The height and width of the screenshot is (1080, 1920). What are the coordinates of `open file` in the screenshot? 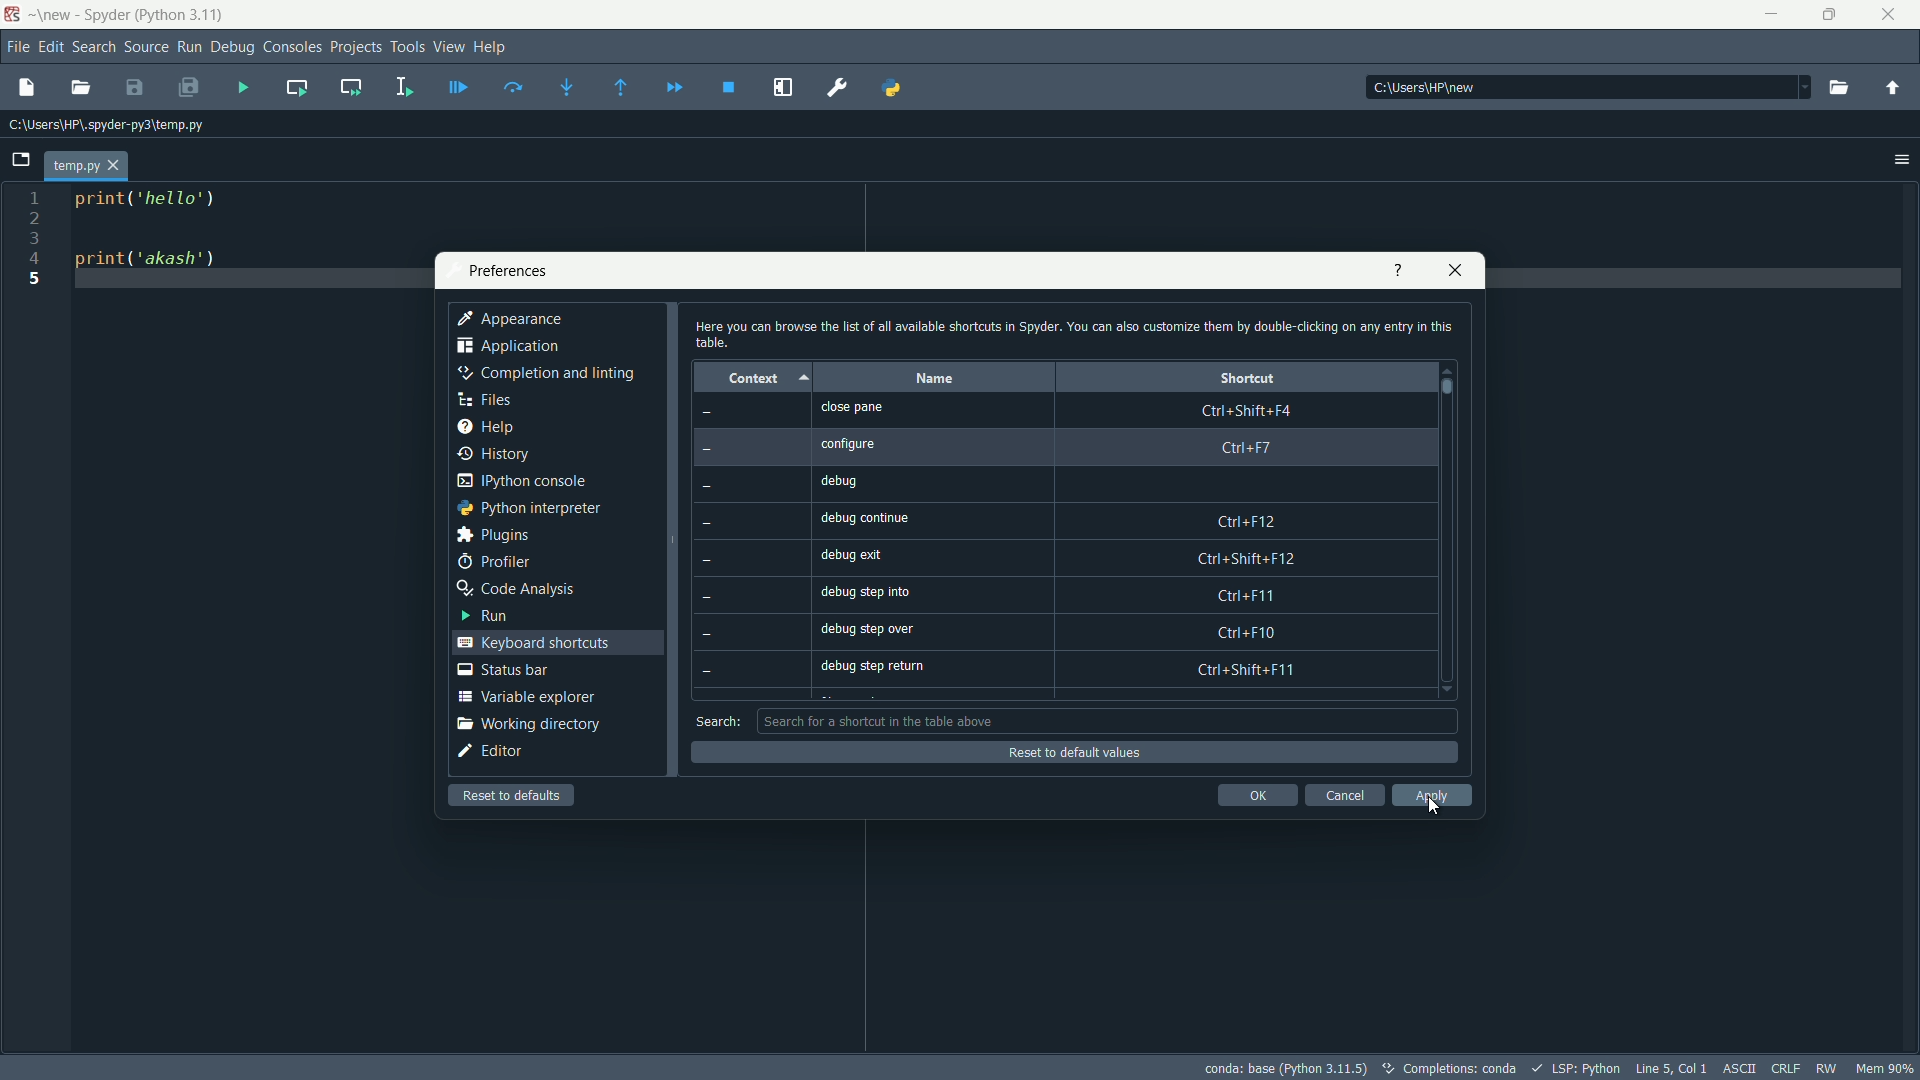 It's located at (81, 89).